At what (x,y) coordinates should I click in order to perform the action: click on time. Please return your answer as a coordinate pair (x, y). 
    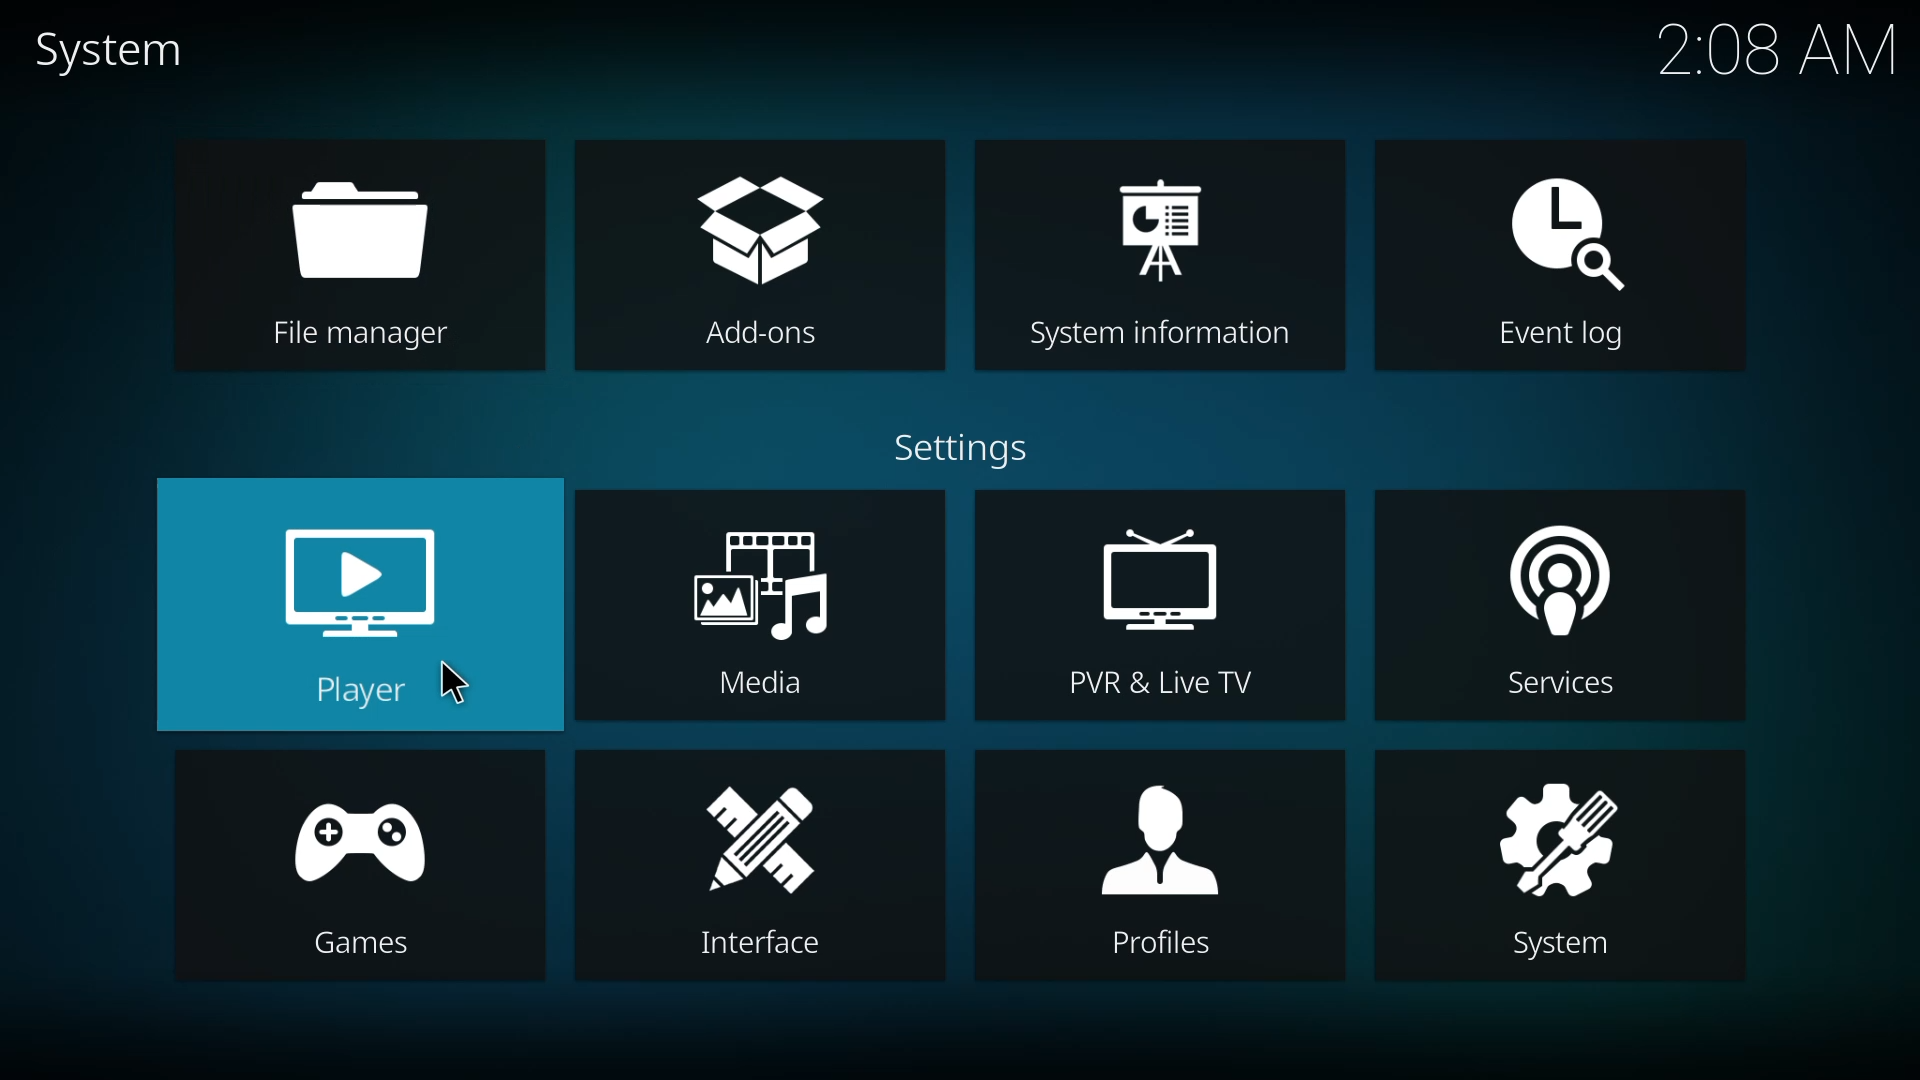
    Looking at the image, I should click on (1776, 50).